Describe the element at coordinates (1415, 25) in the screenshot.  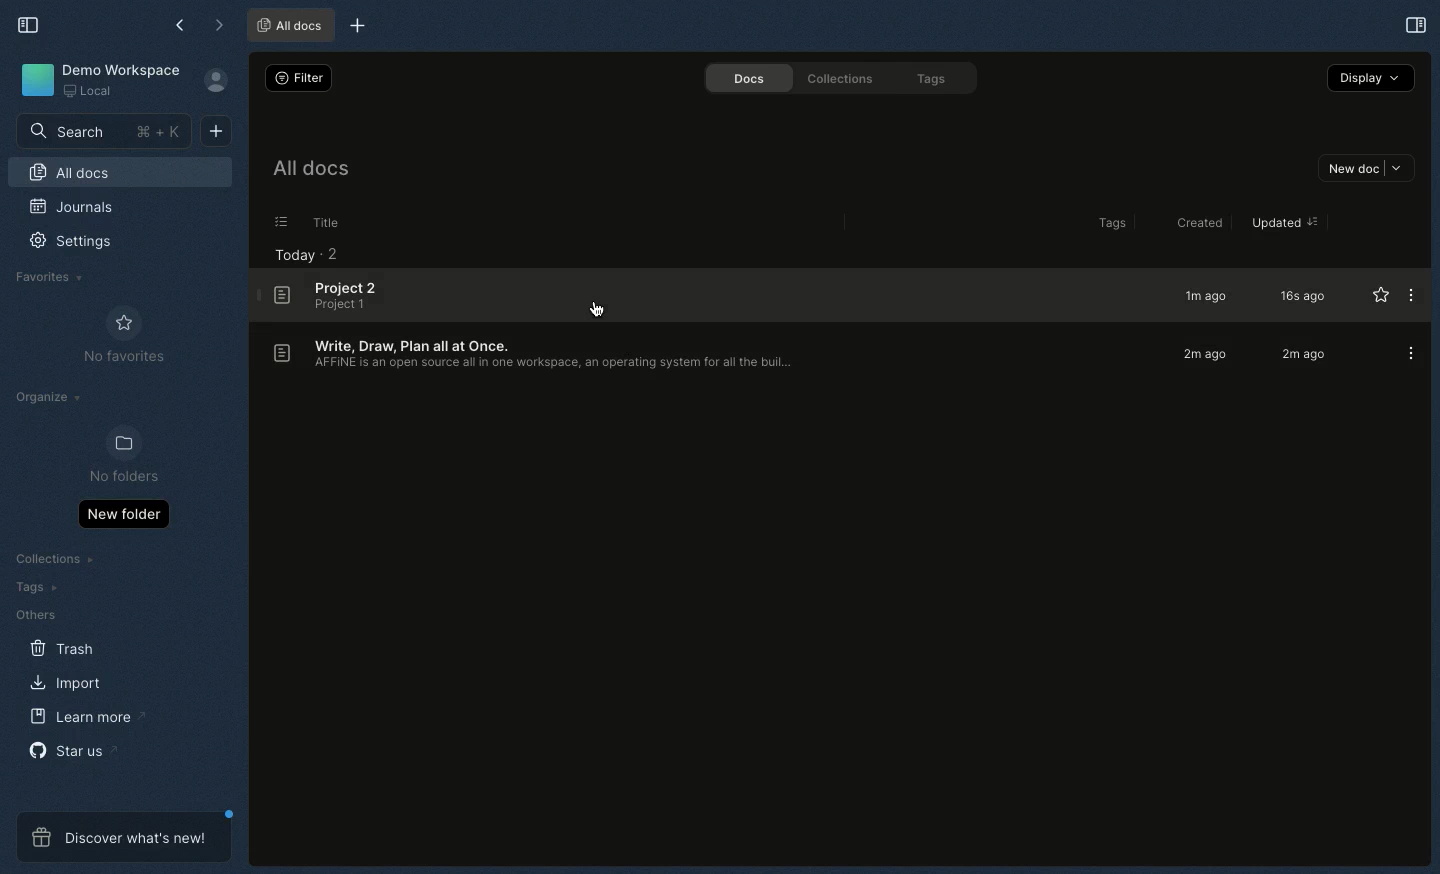
I see `Selection` at that location.